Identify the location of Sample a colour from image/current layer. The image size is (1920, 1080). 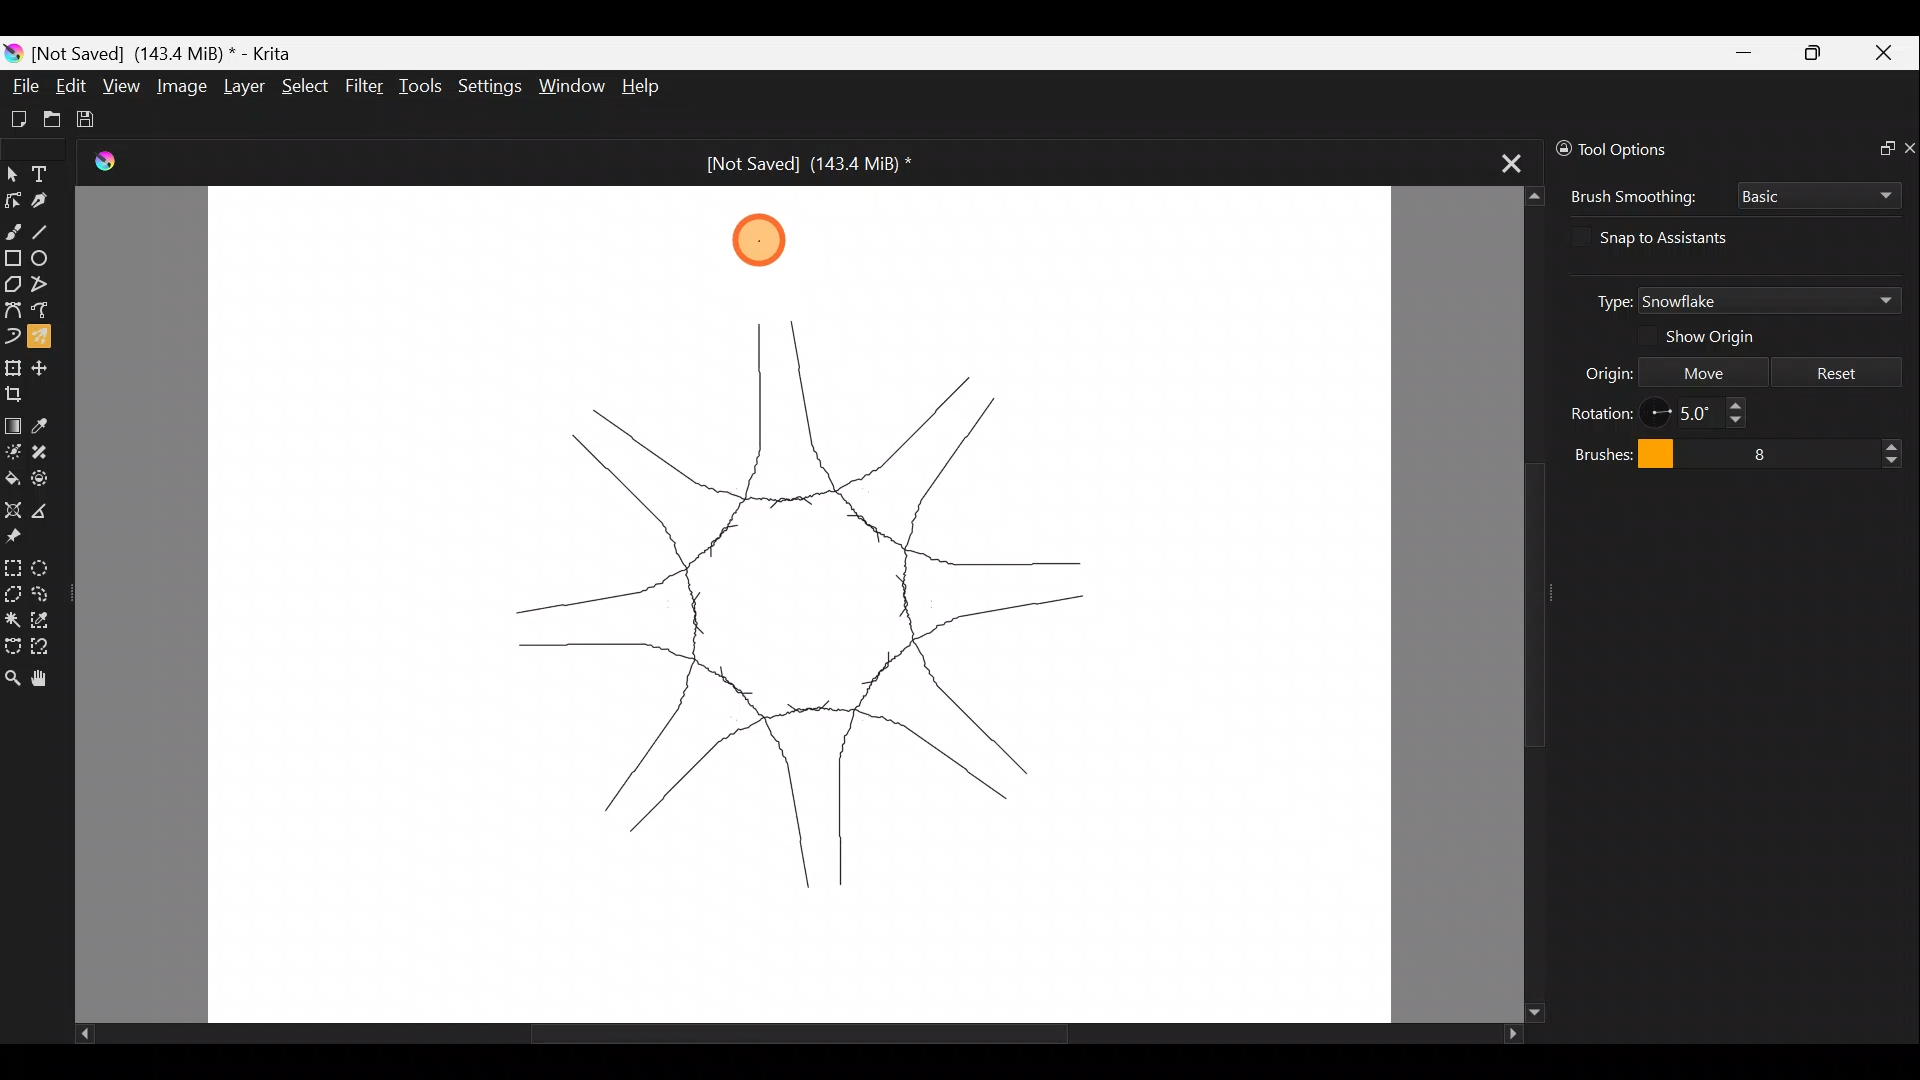
(48, 424).